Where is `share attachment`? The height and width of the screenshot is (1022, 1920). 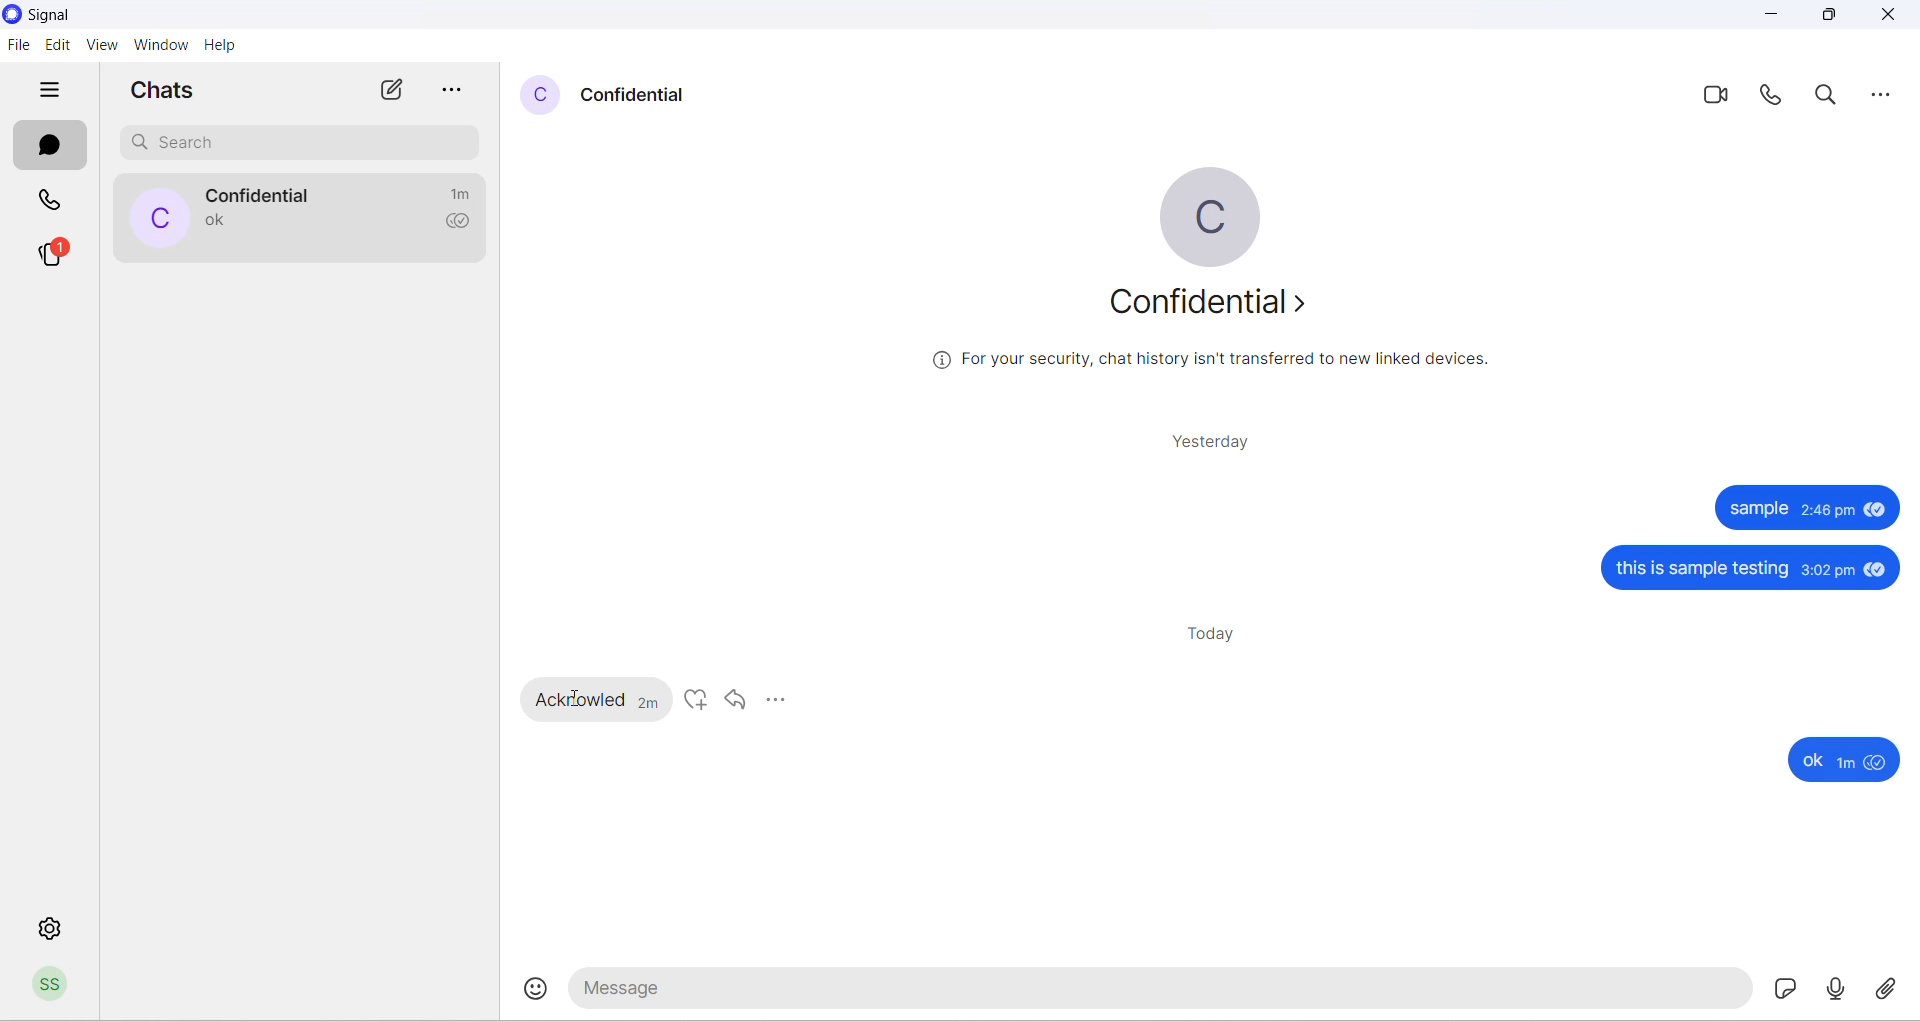 share attachment is located at coordinates (1889, 988).